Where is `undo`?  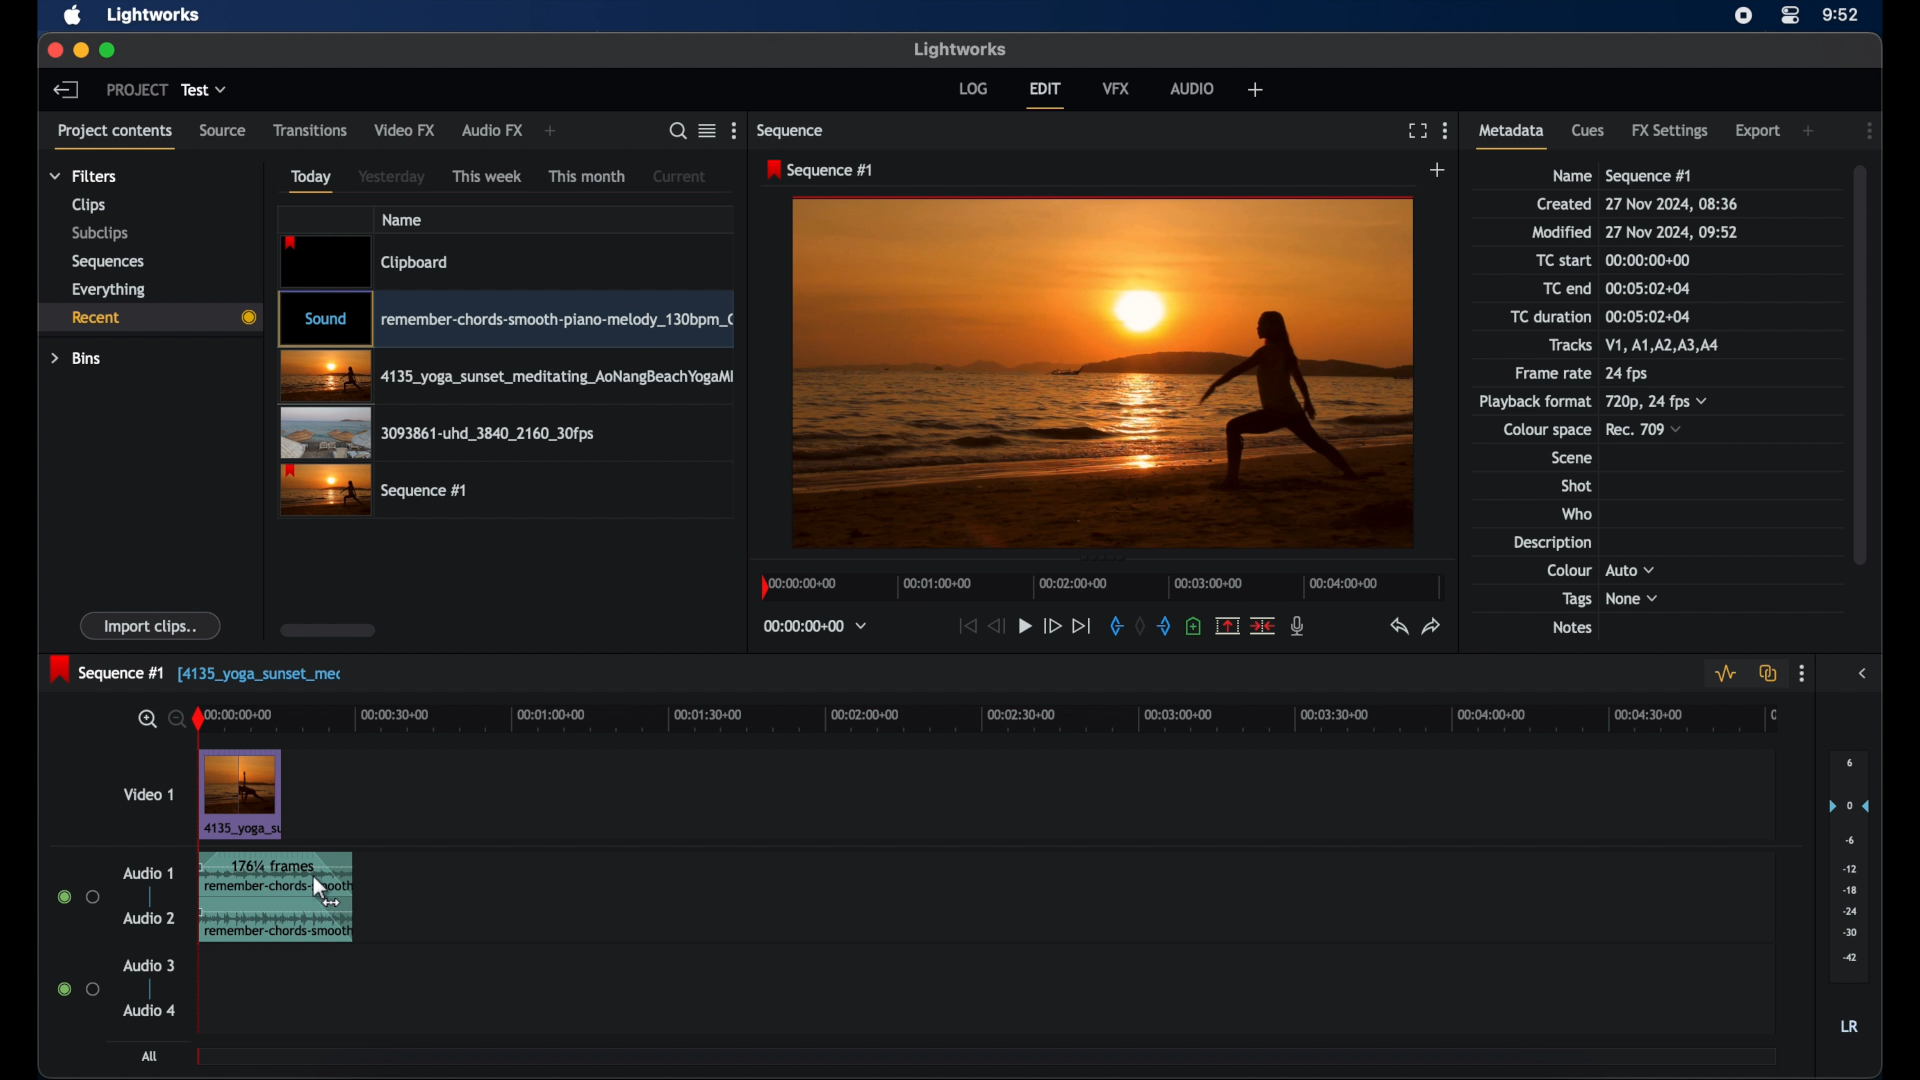 undo is located at coordinates (1397, 626).